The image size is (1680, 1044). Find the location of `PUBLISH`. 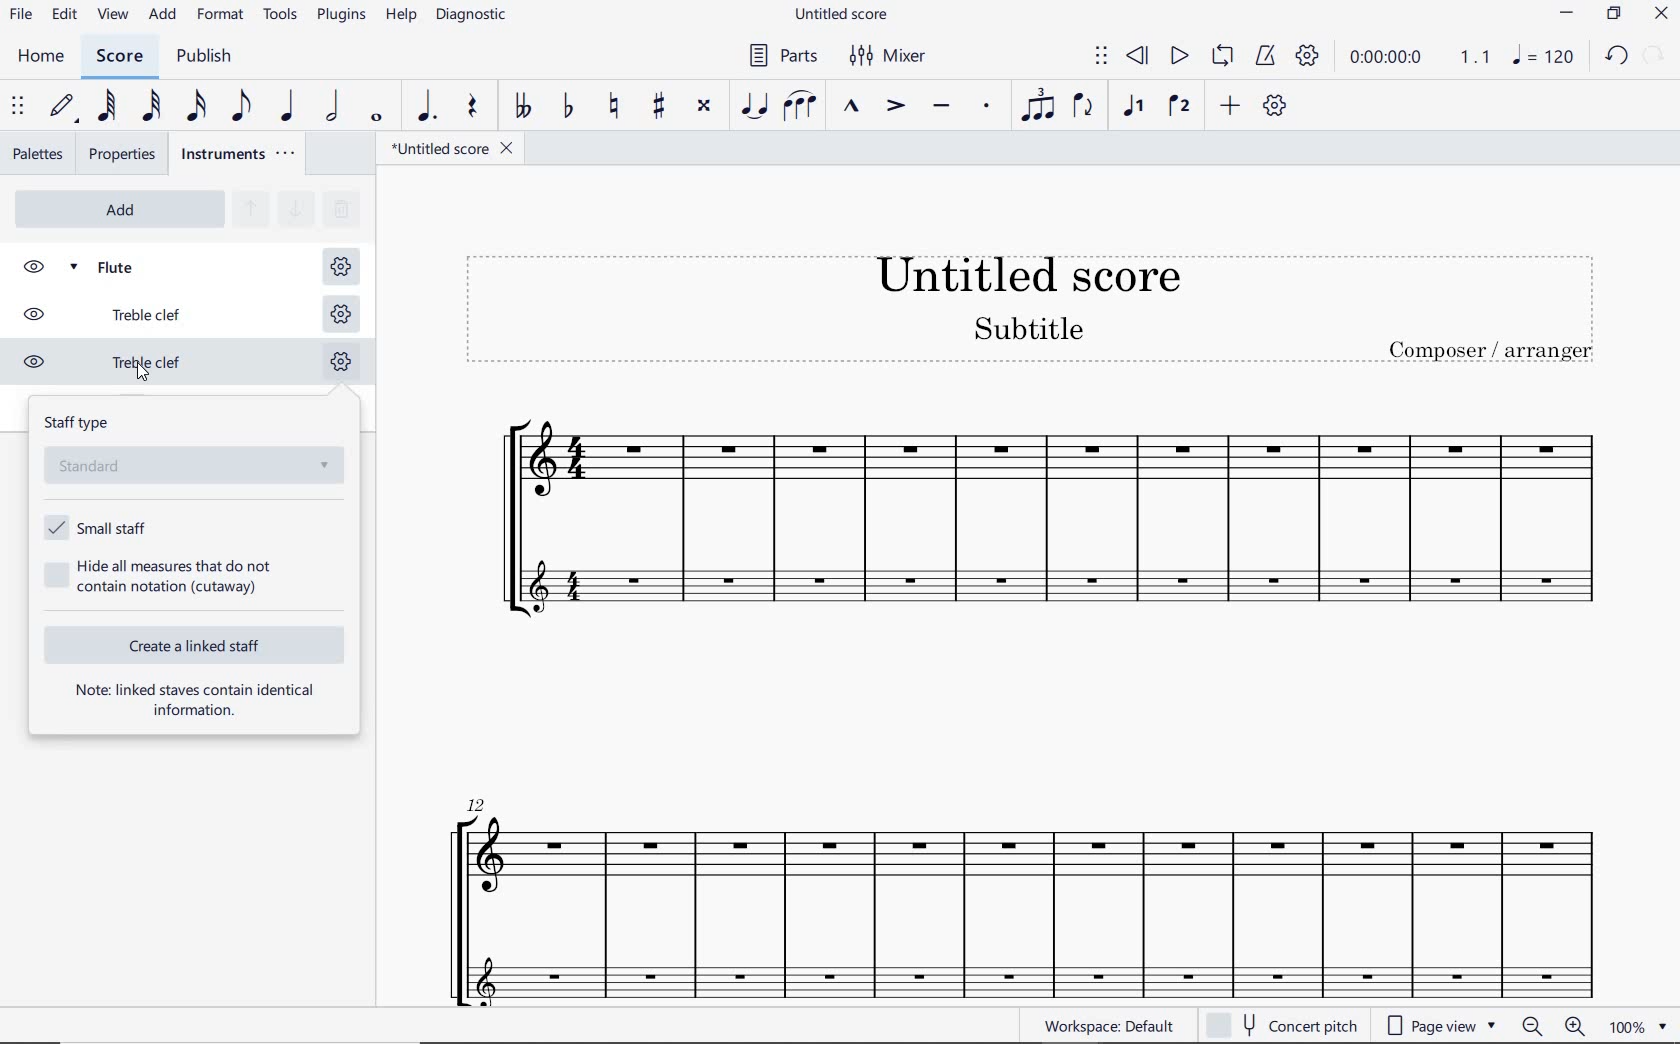

PUBLISH is located at coordinates (210, 59).